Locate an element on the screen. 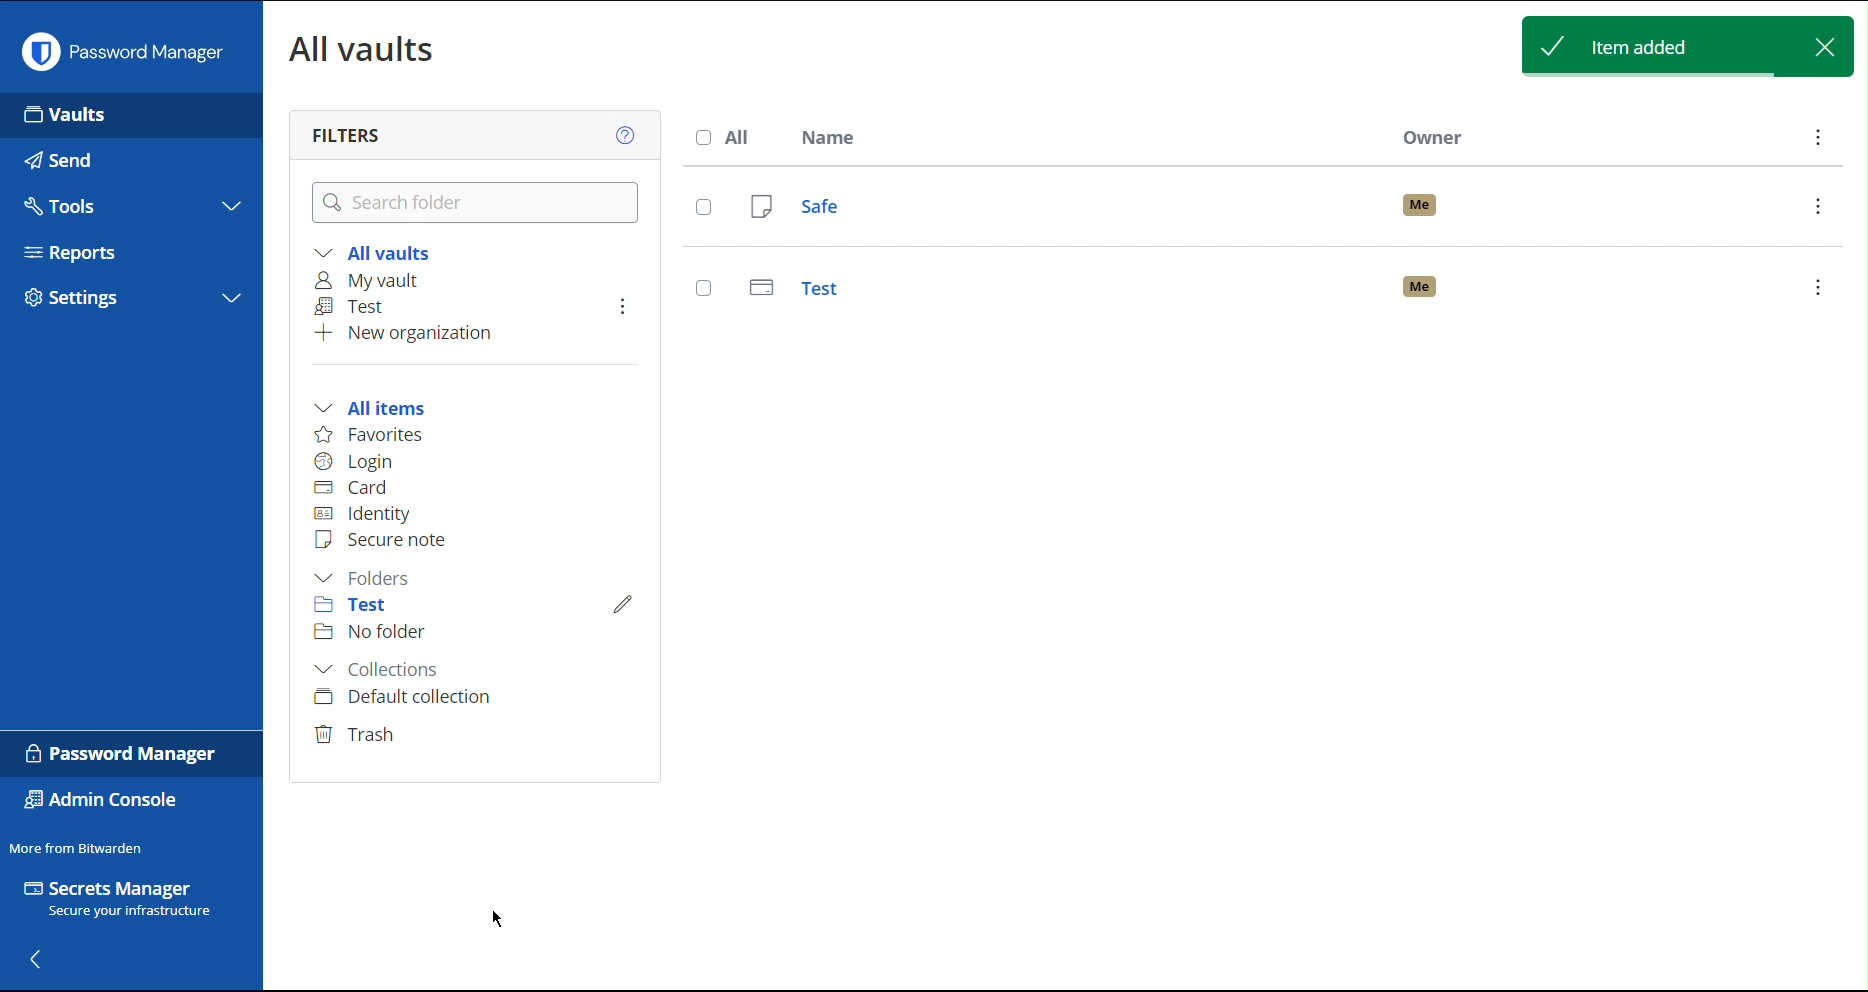 The image size is (1868, 992). Edit is located at coordinates (623, 601).